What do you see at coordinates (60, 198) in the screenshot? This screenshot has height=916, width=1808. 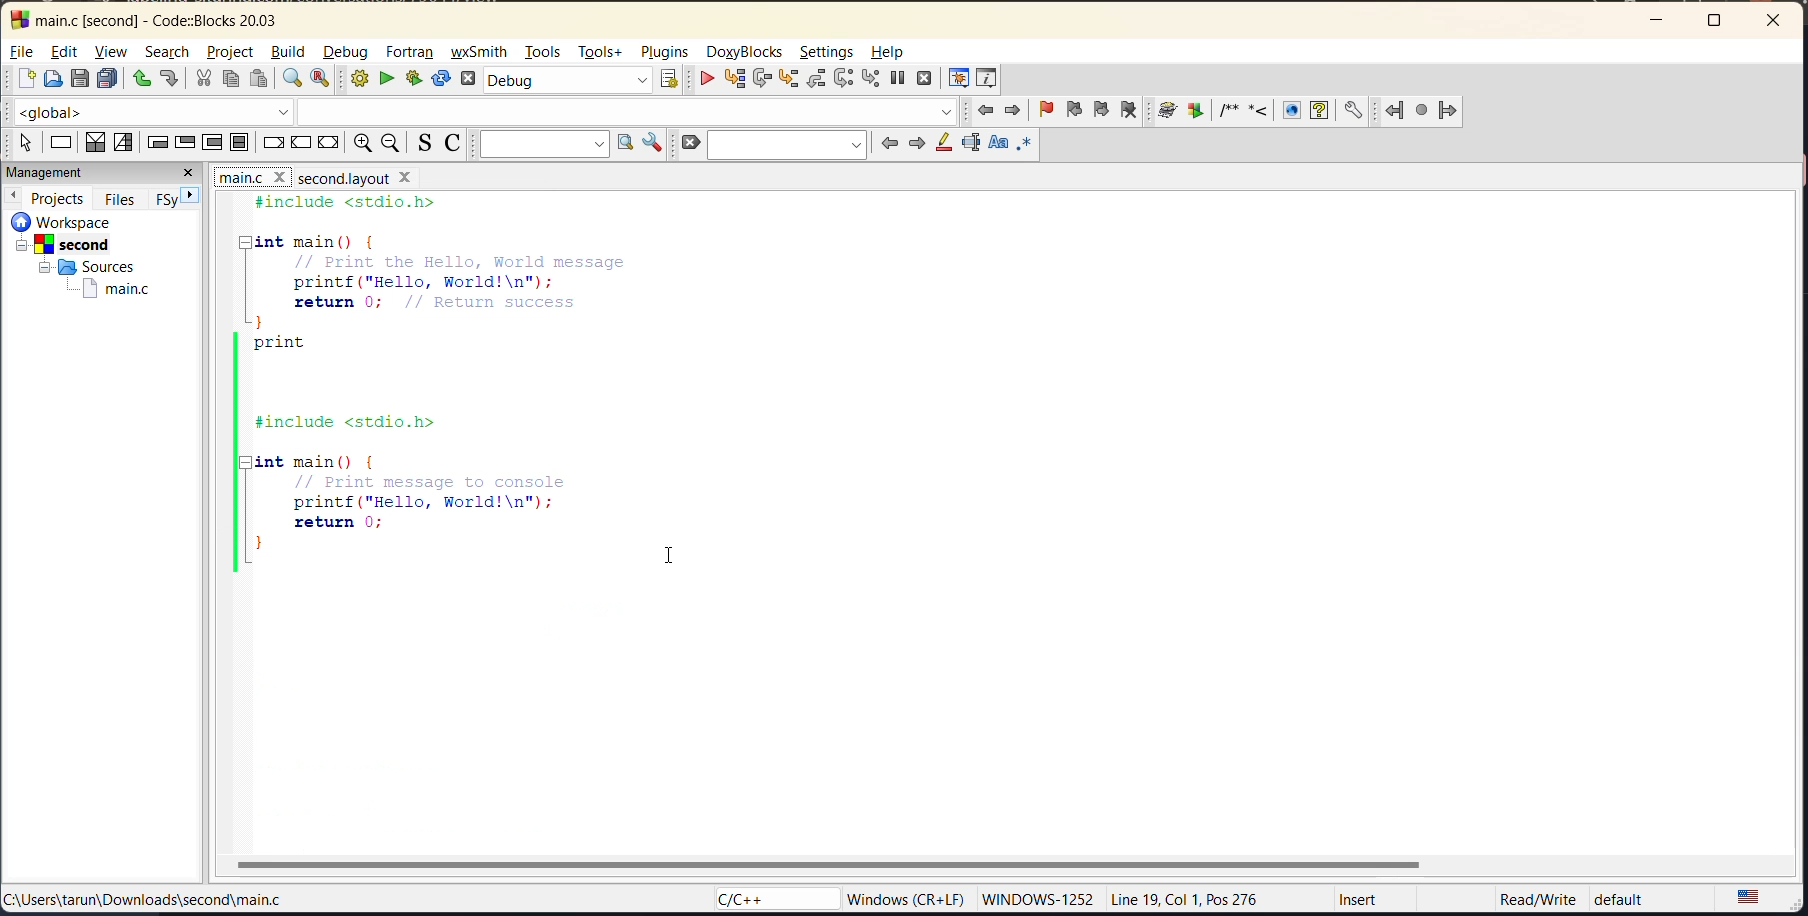 I see `projects` at bounding box center [60, 198].